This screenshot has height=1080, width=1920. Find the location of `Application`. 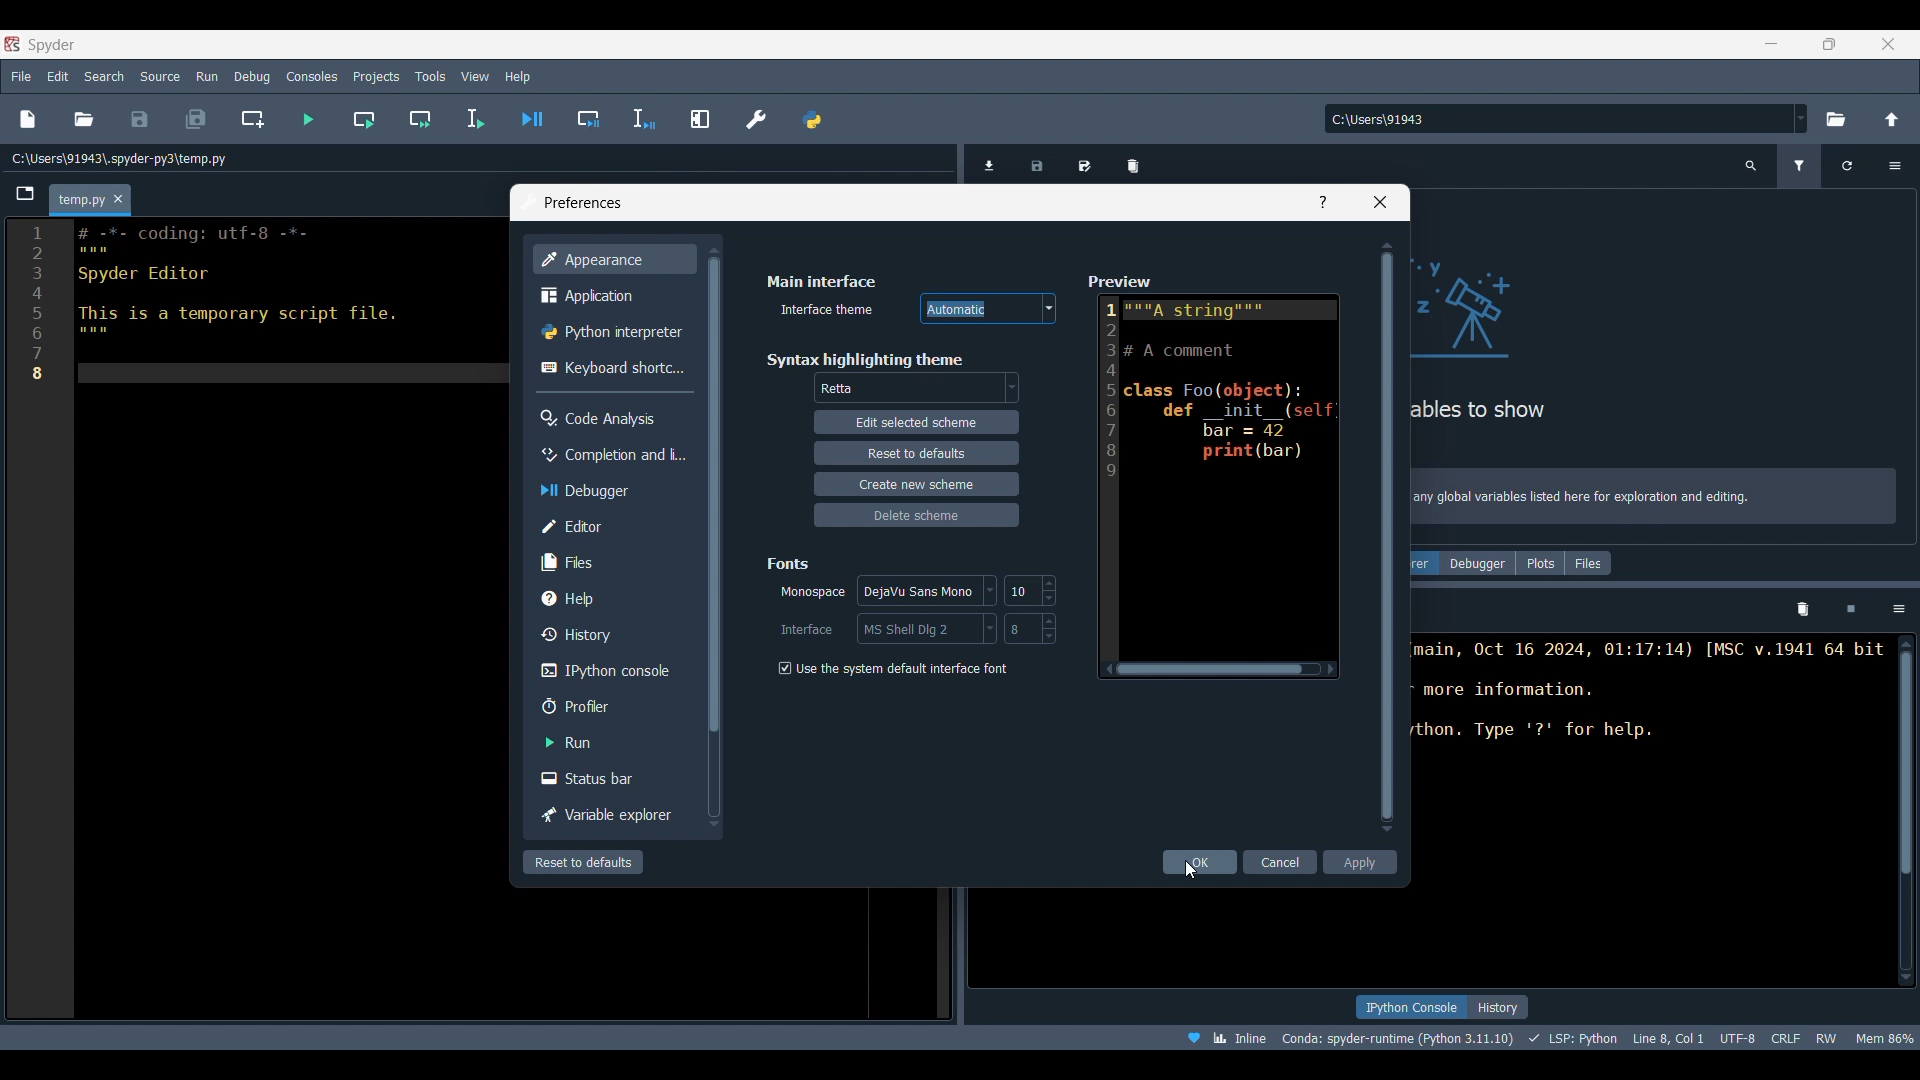

Application is located at coordinates (610, 296).